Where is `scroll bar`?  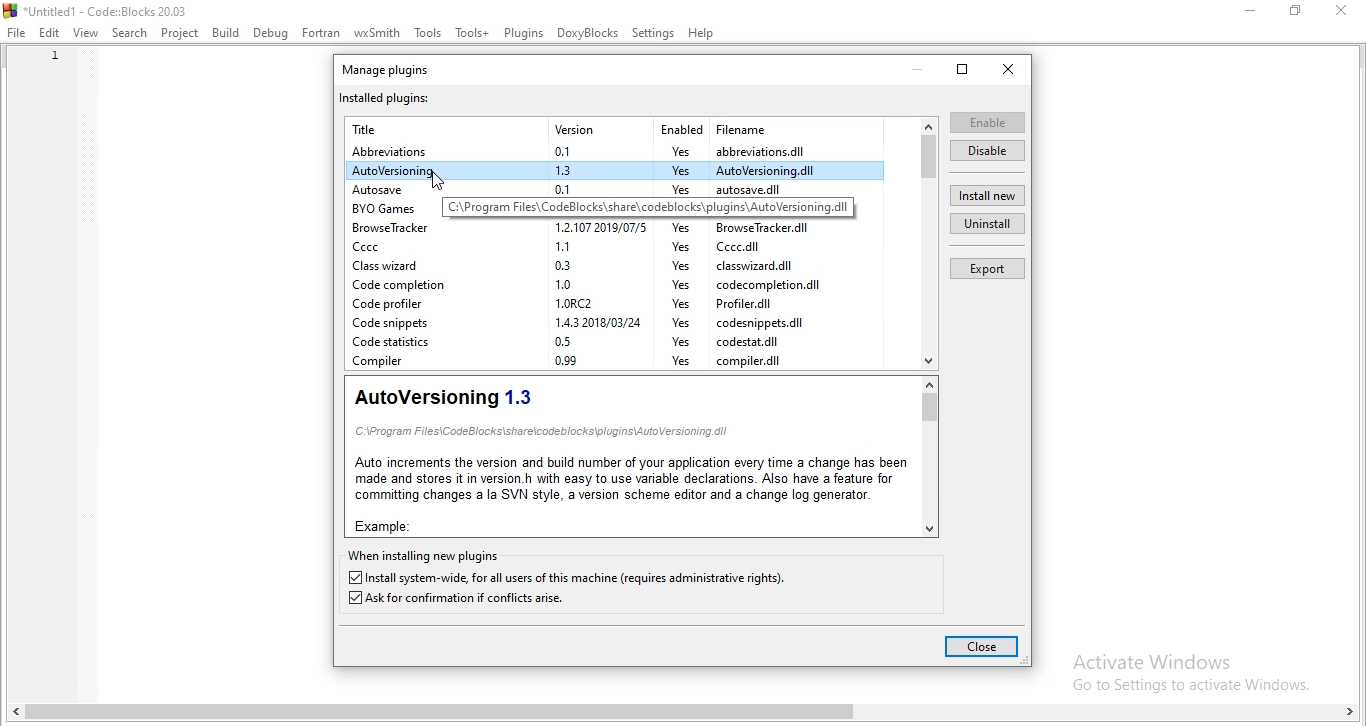
scroll bar is located at coordinates (929, 241).